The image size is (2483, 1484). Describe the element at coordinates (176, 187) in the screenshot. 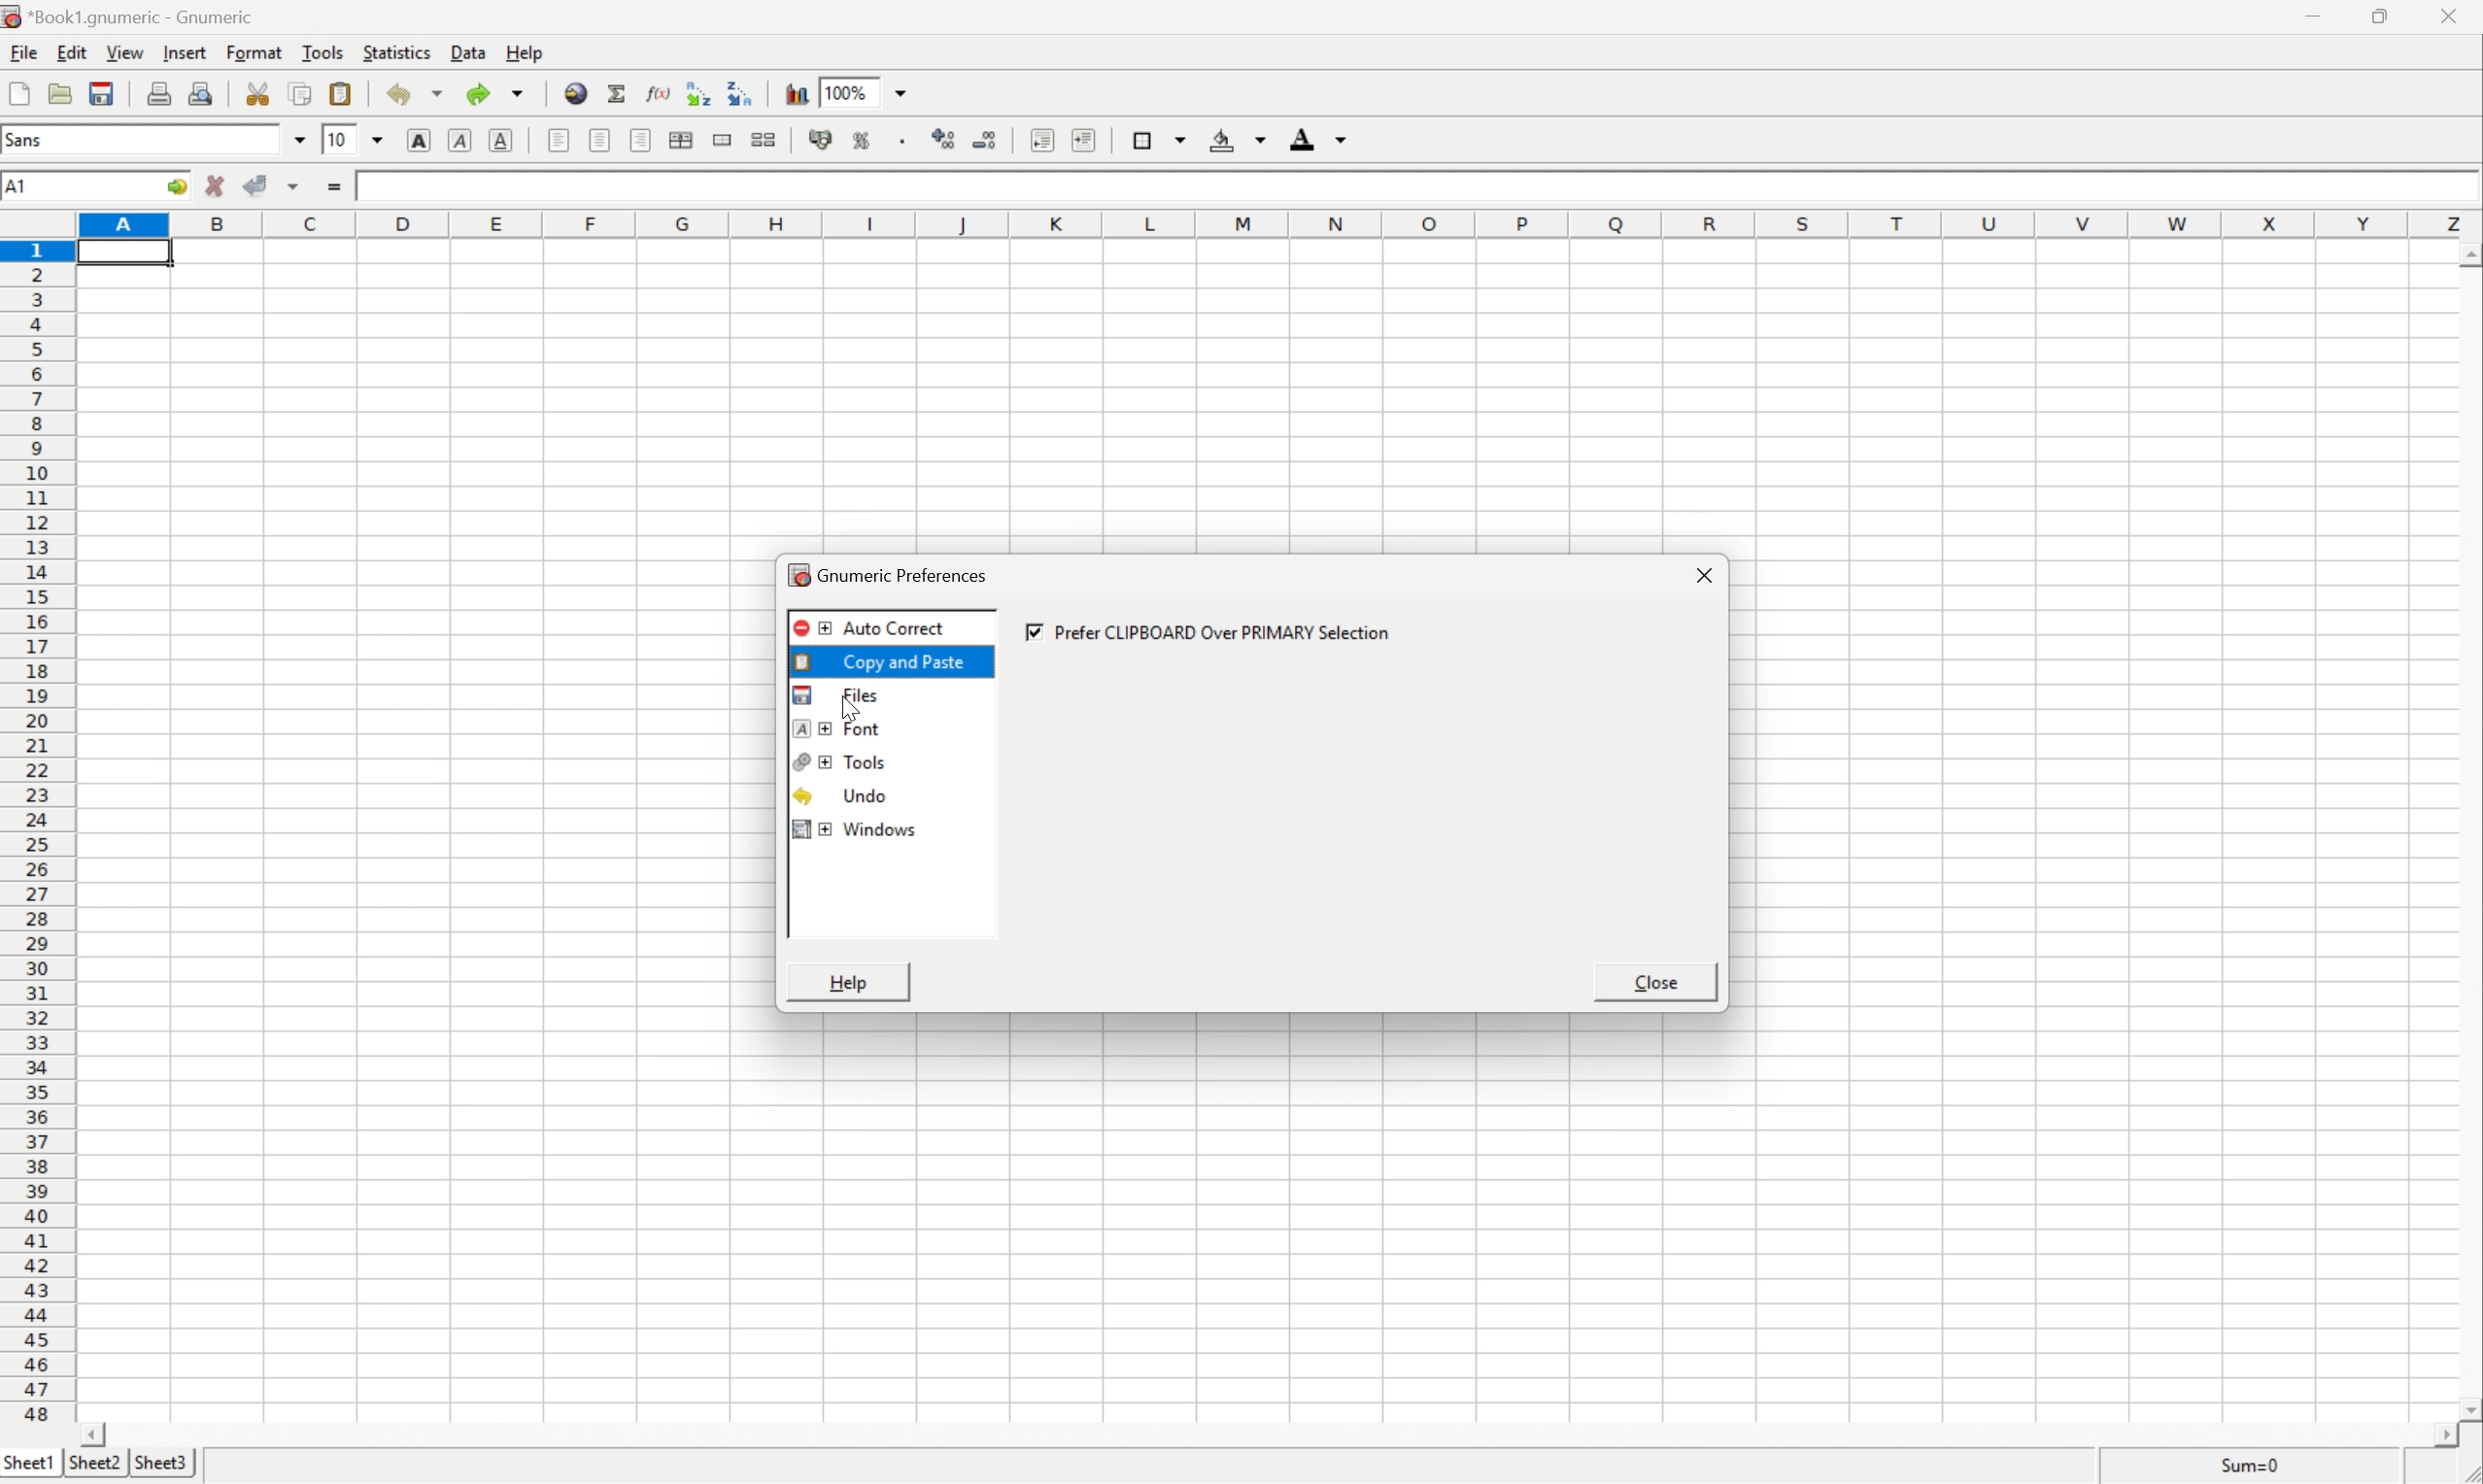

I see `go to` at that location.